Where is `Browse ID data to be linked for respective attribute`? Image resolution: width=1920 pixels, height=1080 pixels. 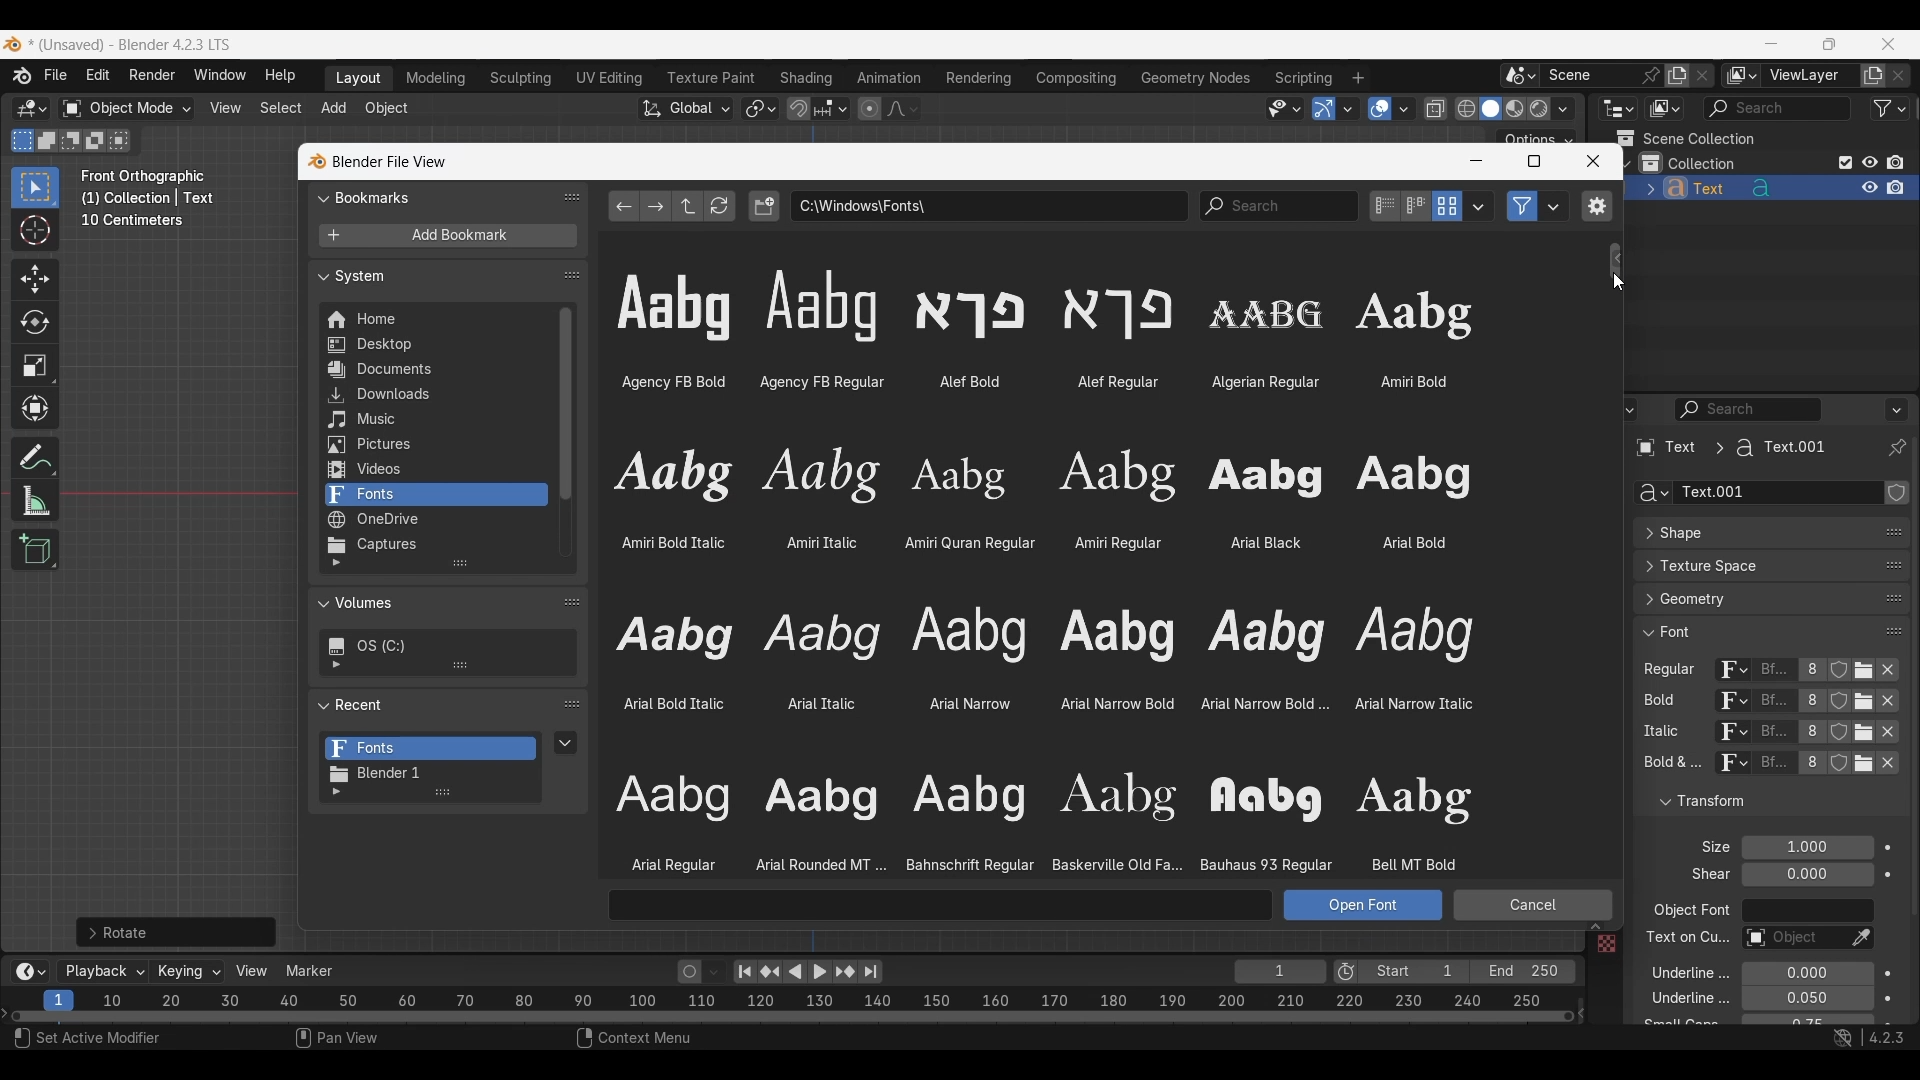 Browse ID data to be linked for respective attribute is located at coordinates (1733, 671).